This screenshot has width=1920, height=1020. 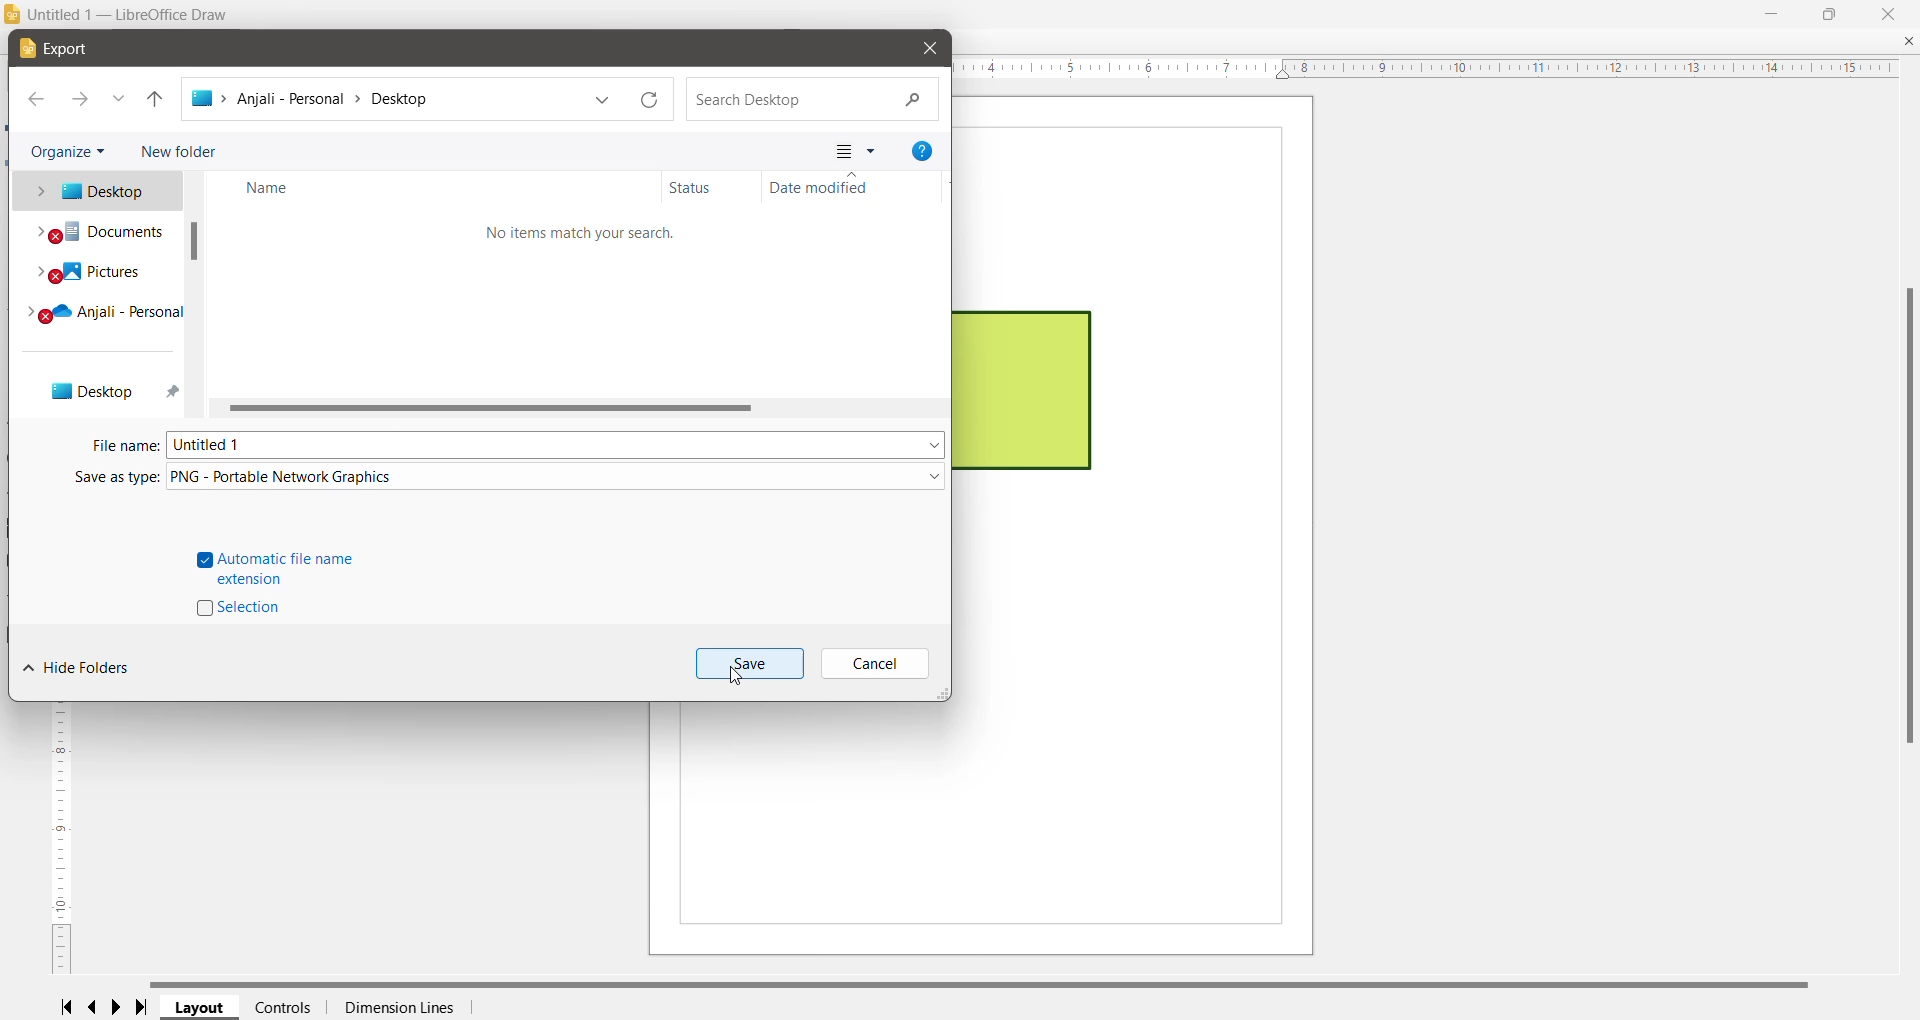 What do you see at coordinates (277, 568) in the screenshot?
I see `Automatic file name extension - click to enable/disable` at bounding box center [277, 568].